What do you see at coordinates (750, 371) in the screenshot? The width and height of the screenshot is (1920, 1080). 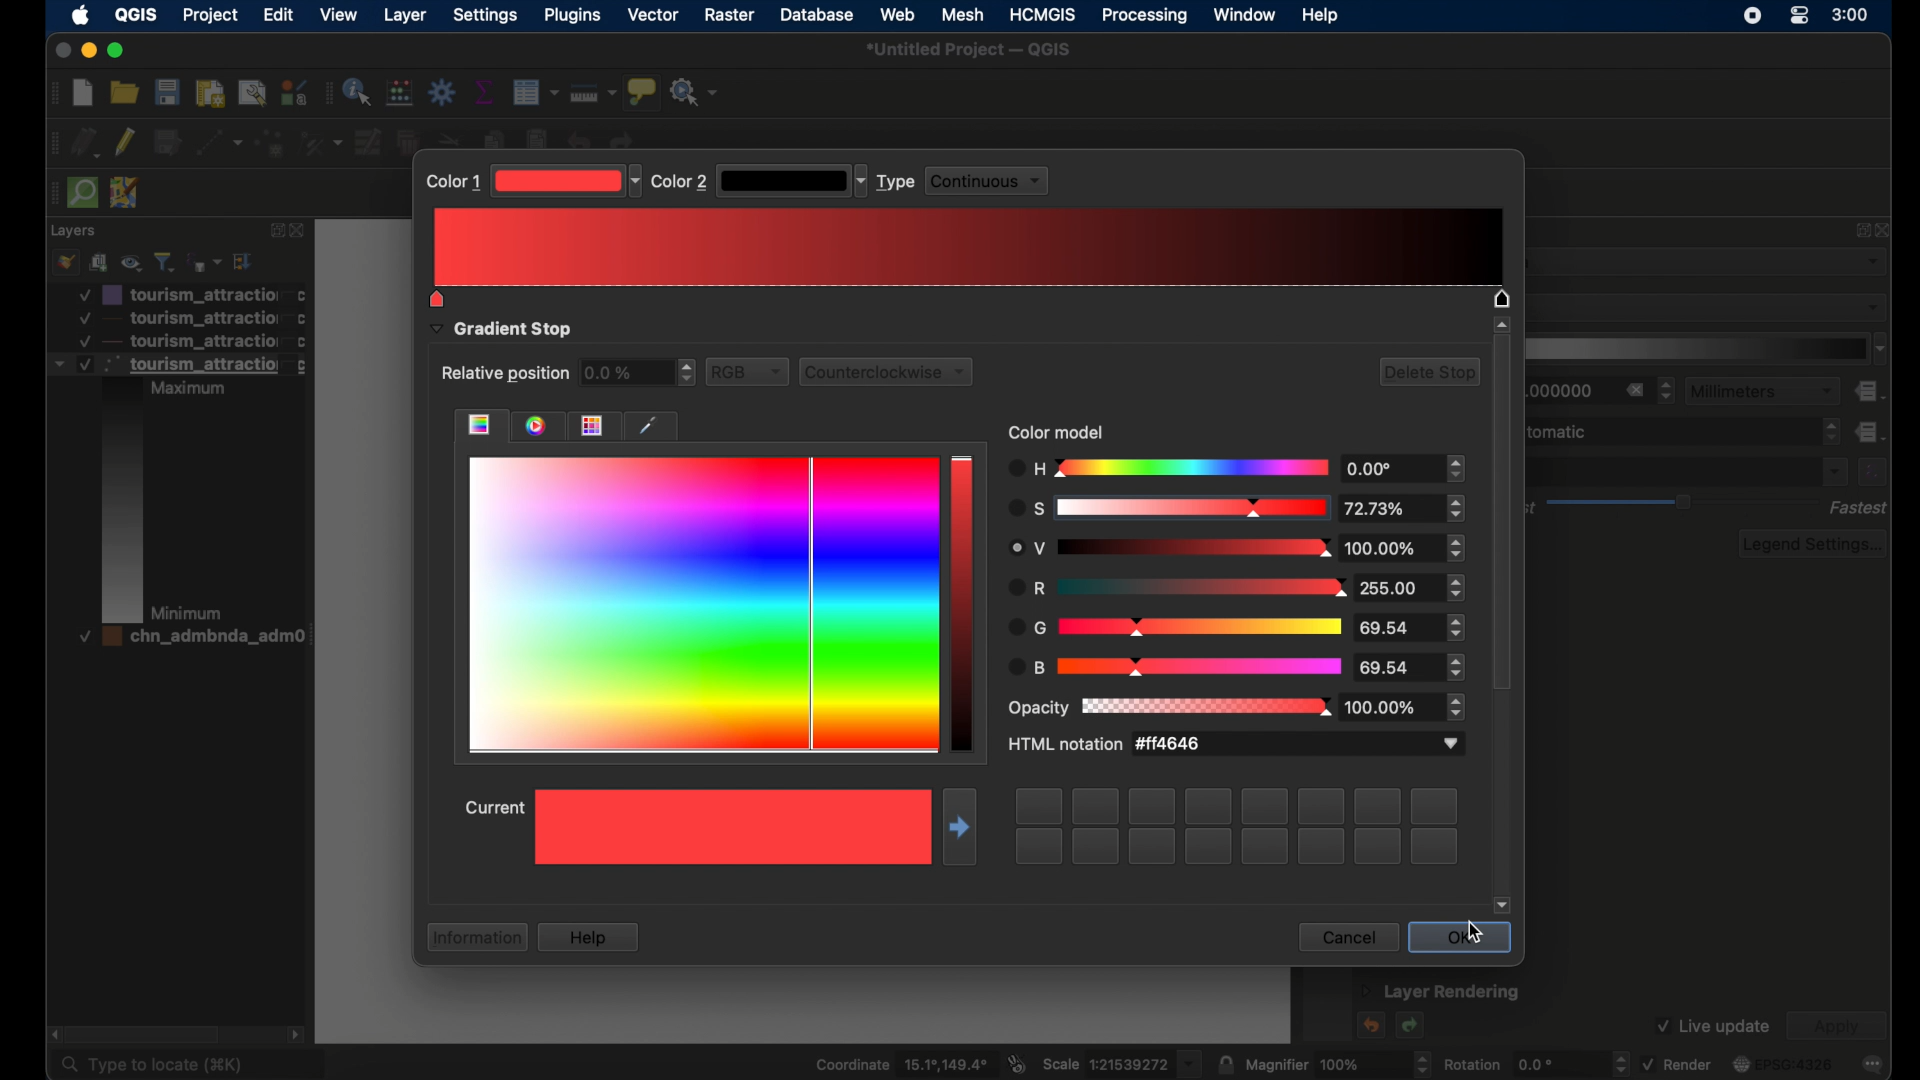 I see `RGB dropdown` at bounding box center [750, 371].